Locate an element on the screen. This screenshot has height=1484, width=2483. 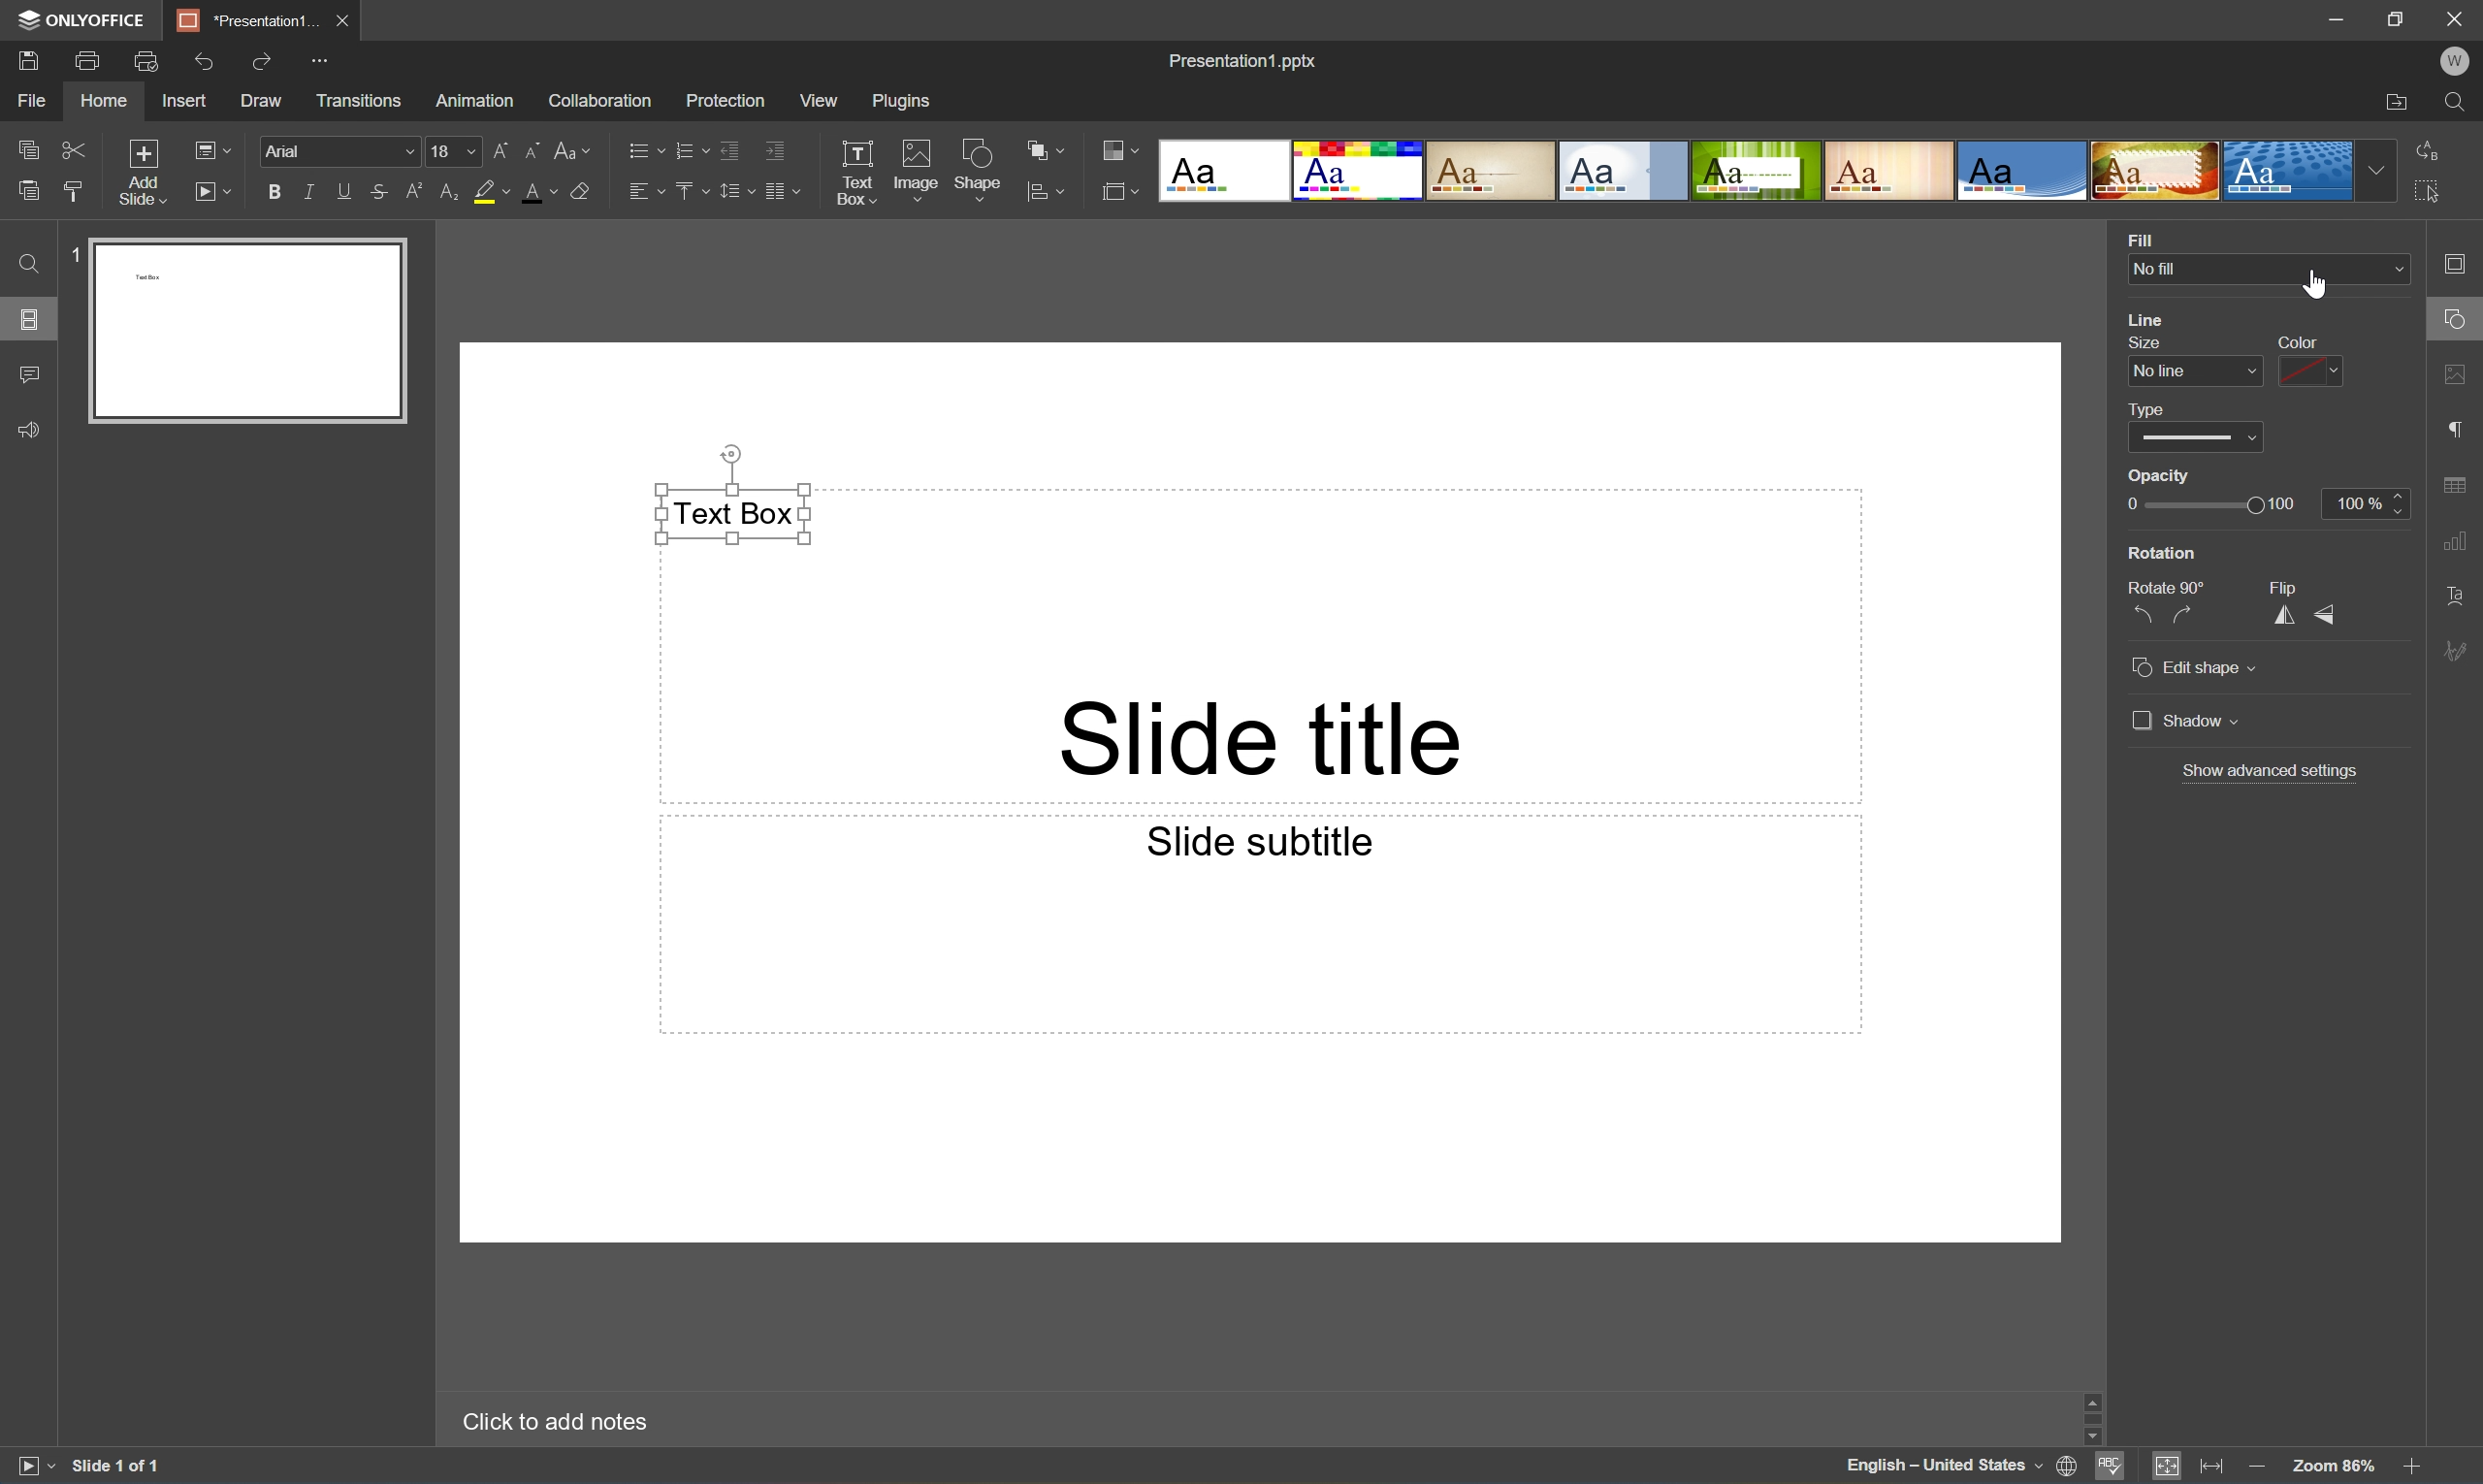
Start Slideshow is located at coordinates (210, 190).